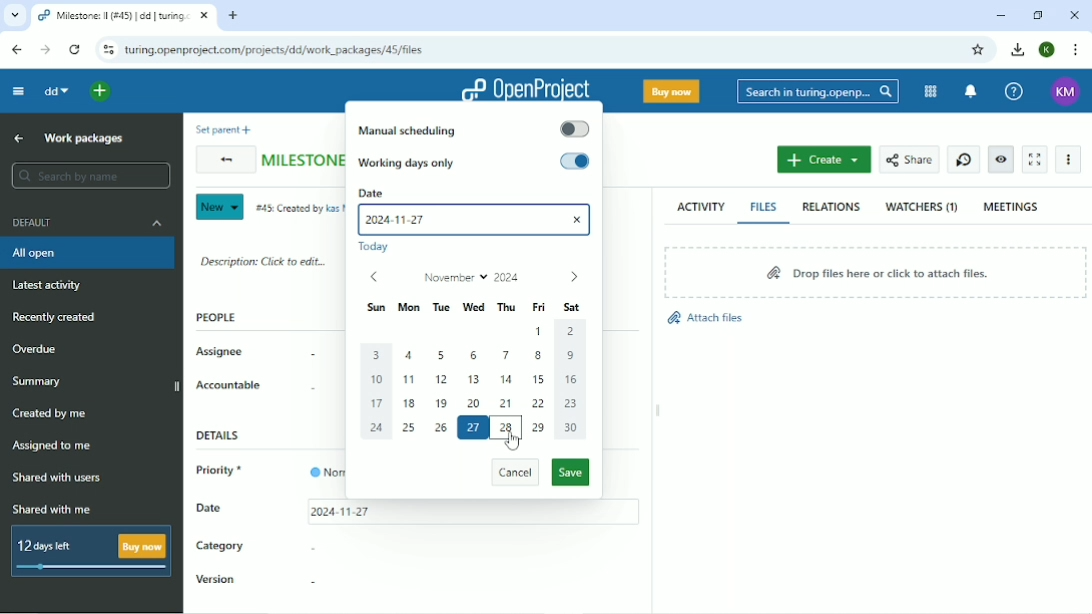  Describe the element at coordinates (340, 513) in the screenshot. I see `11/27/2024` at that location.